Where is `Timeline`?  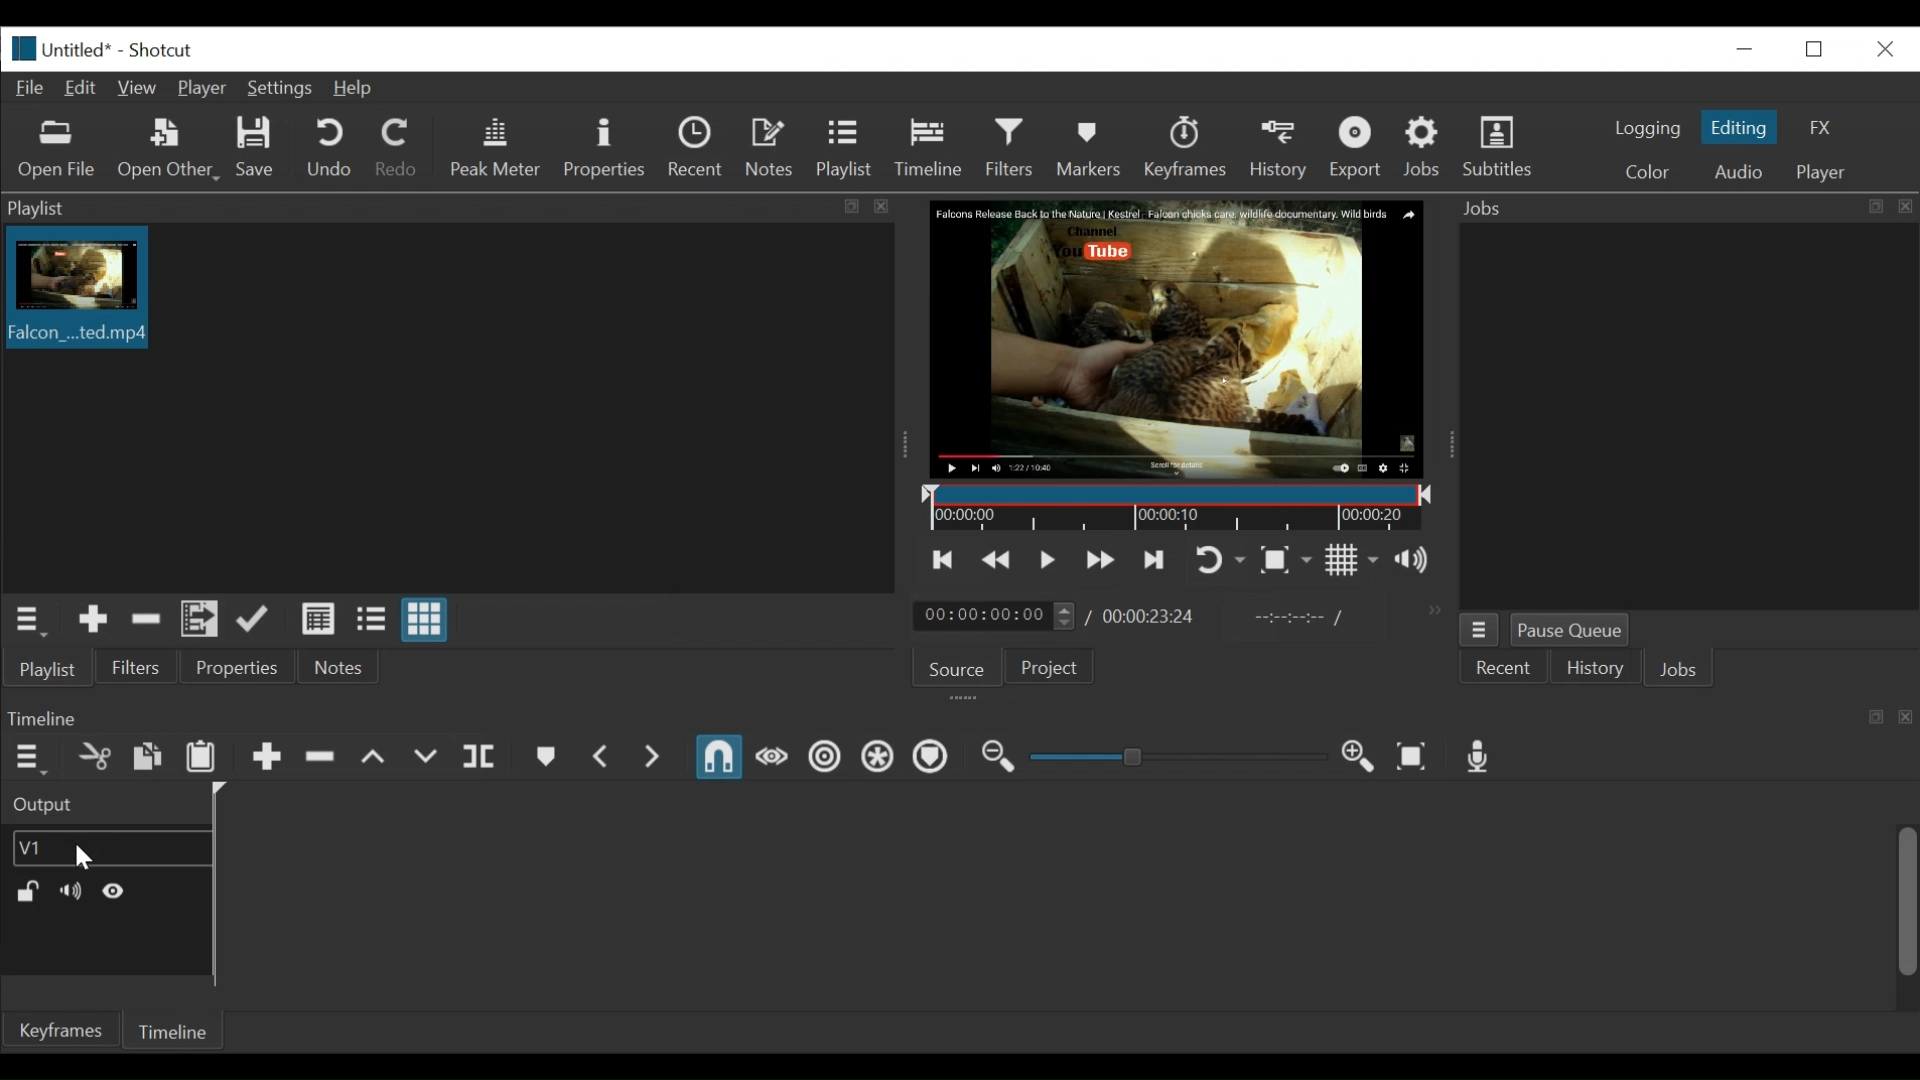 Timeline is located at coordinates (167, 1032).